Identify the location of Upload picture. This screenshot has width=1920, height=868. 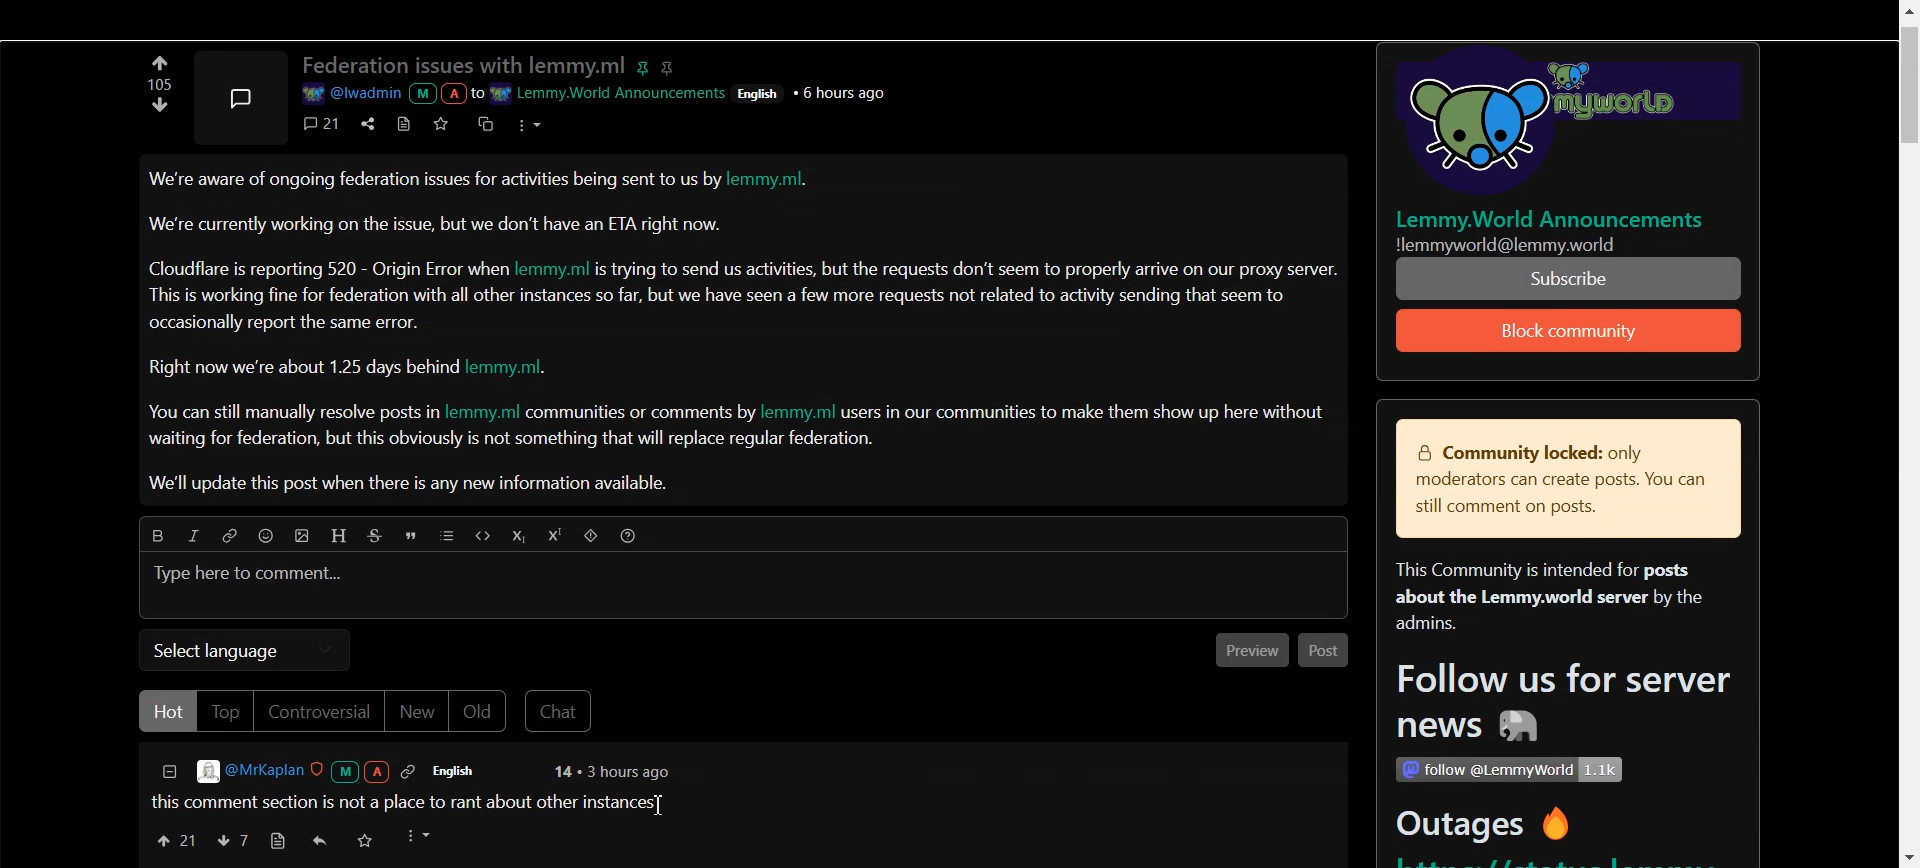
(306, 538).